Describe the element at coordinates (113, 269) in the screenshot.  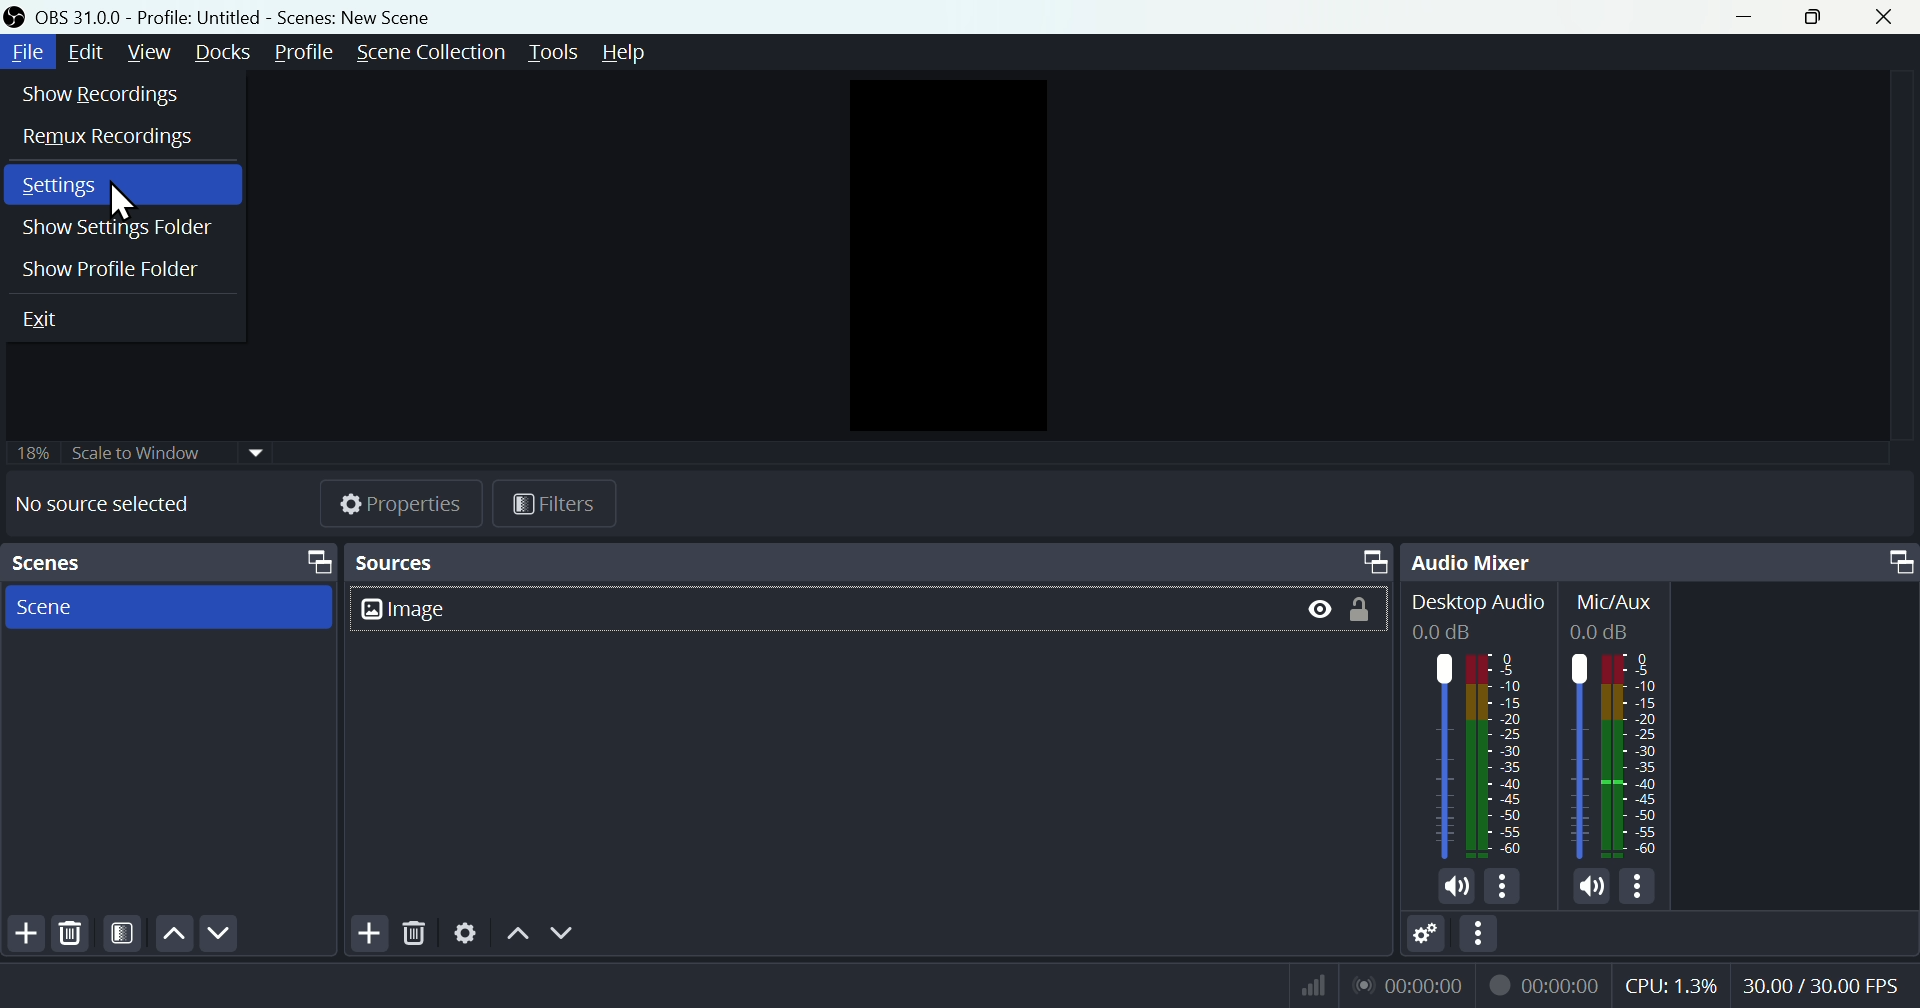
I see `` at that location.